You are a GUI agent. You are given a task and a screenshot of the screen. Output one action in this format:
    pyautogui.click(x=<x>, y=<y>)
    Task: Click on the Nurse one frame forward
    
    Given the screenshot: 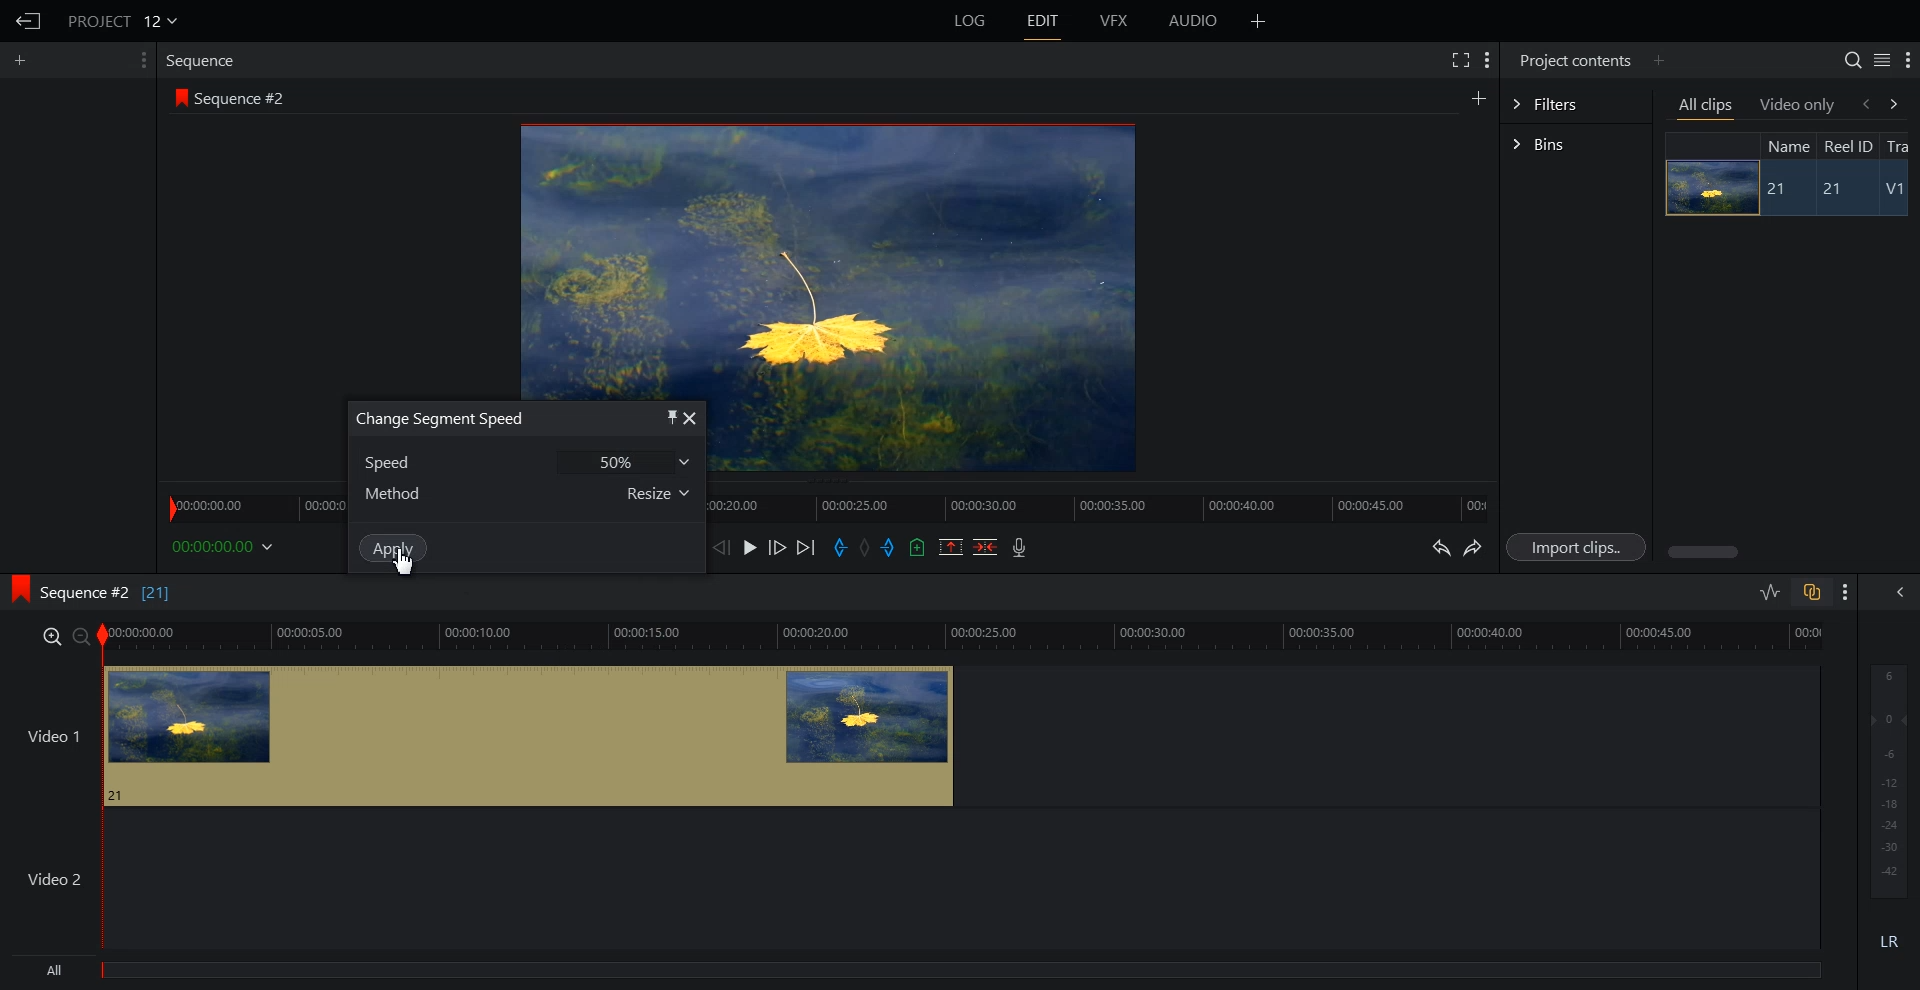 What is the action you would take?
    pyautogui.click(x=778, y=547)
    